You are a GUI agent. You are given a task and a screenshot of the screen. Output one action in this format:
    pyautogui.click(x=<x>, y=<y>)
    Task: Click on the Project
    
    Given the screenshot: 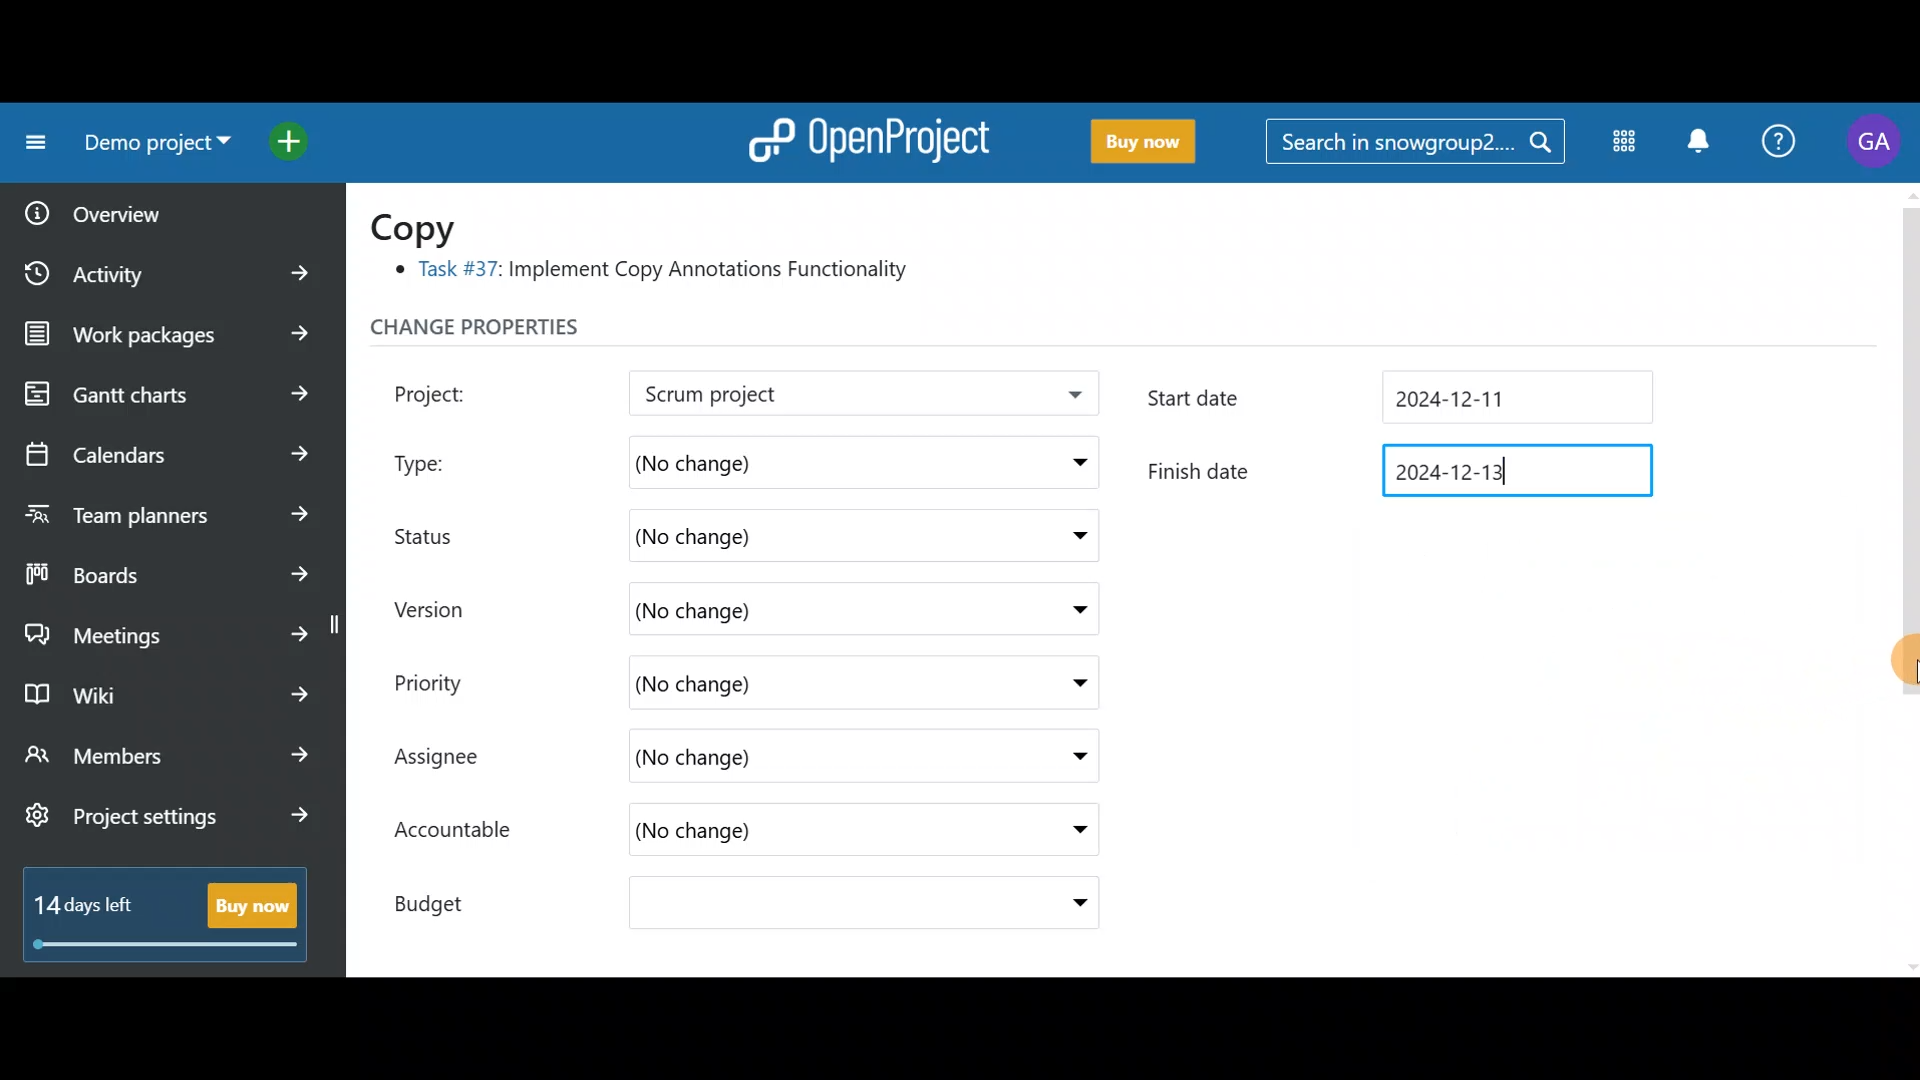 What is the action you would take?
    pyautogui.click(x=455, y=391)
    